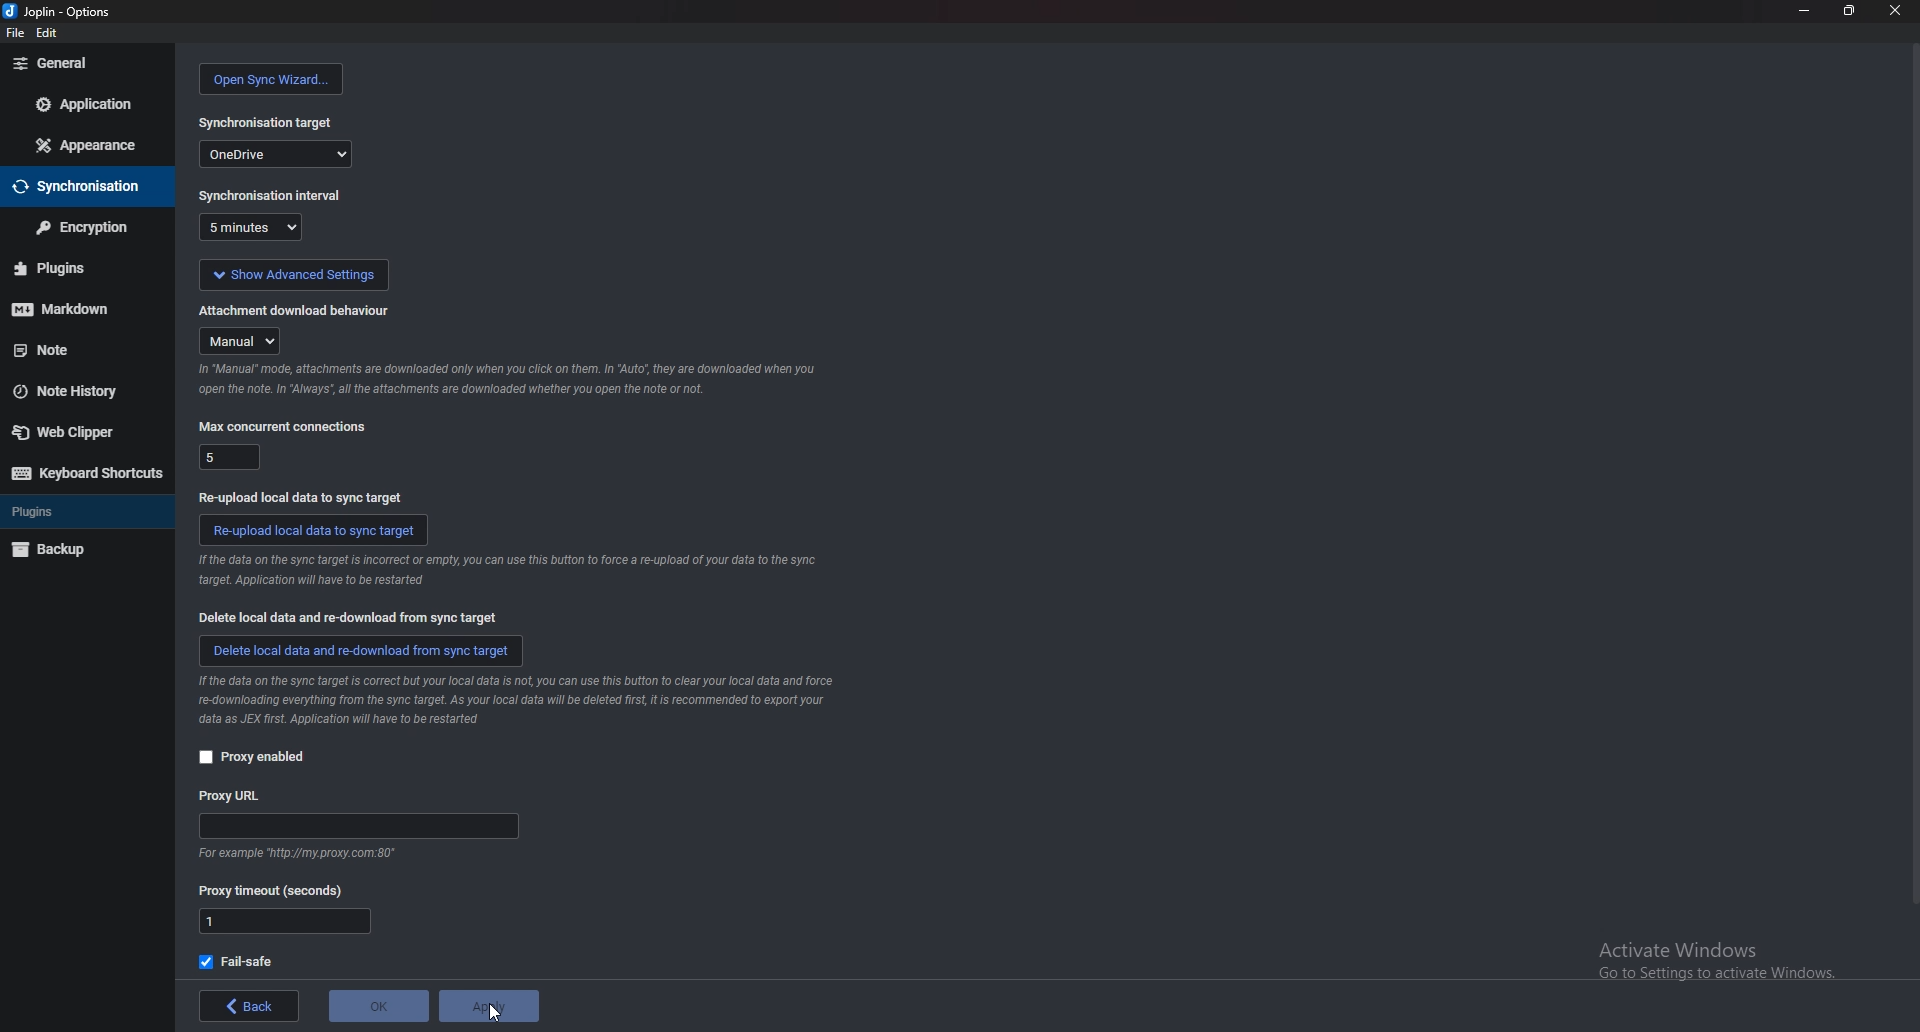  What do you see at coordinates (267, 123) in the screenshot?
I see `sync target` at bounding box center [267, 123].